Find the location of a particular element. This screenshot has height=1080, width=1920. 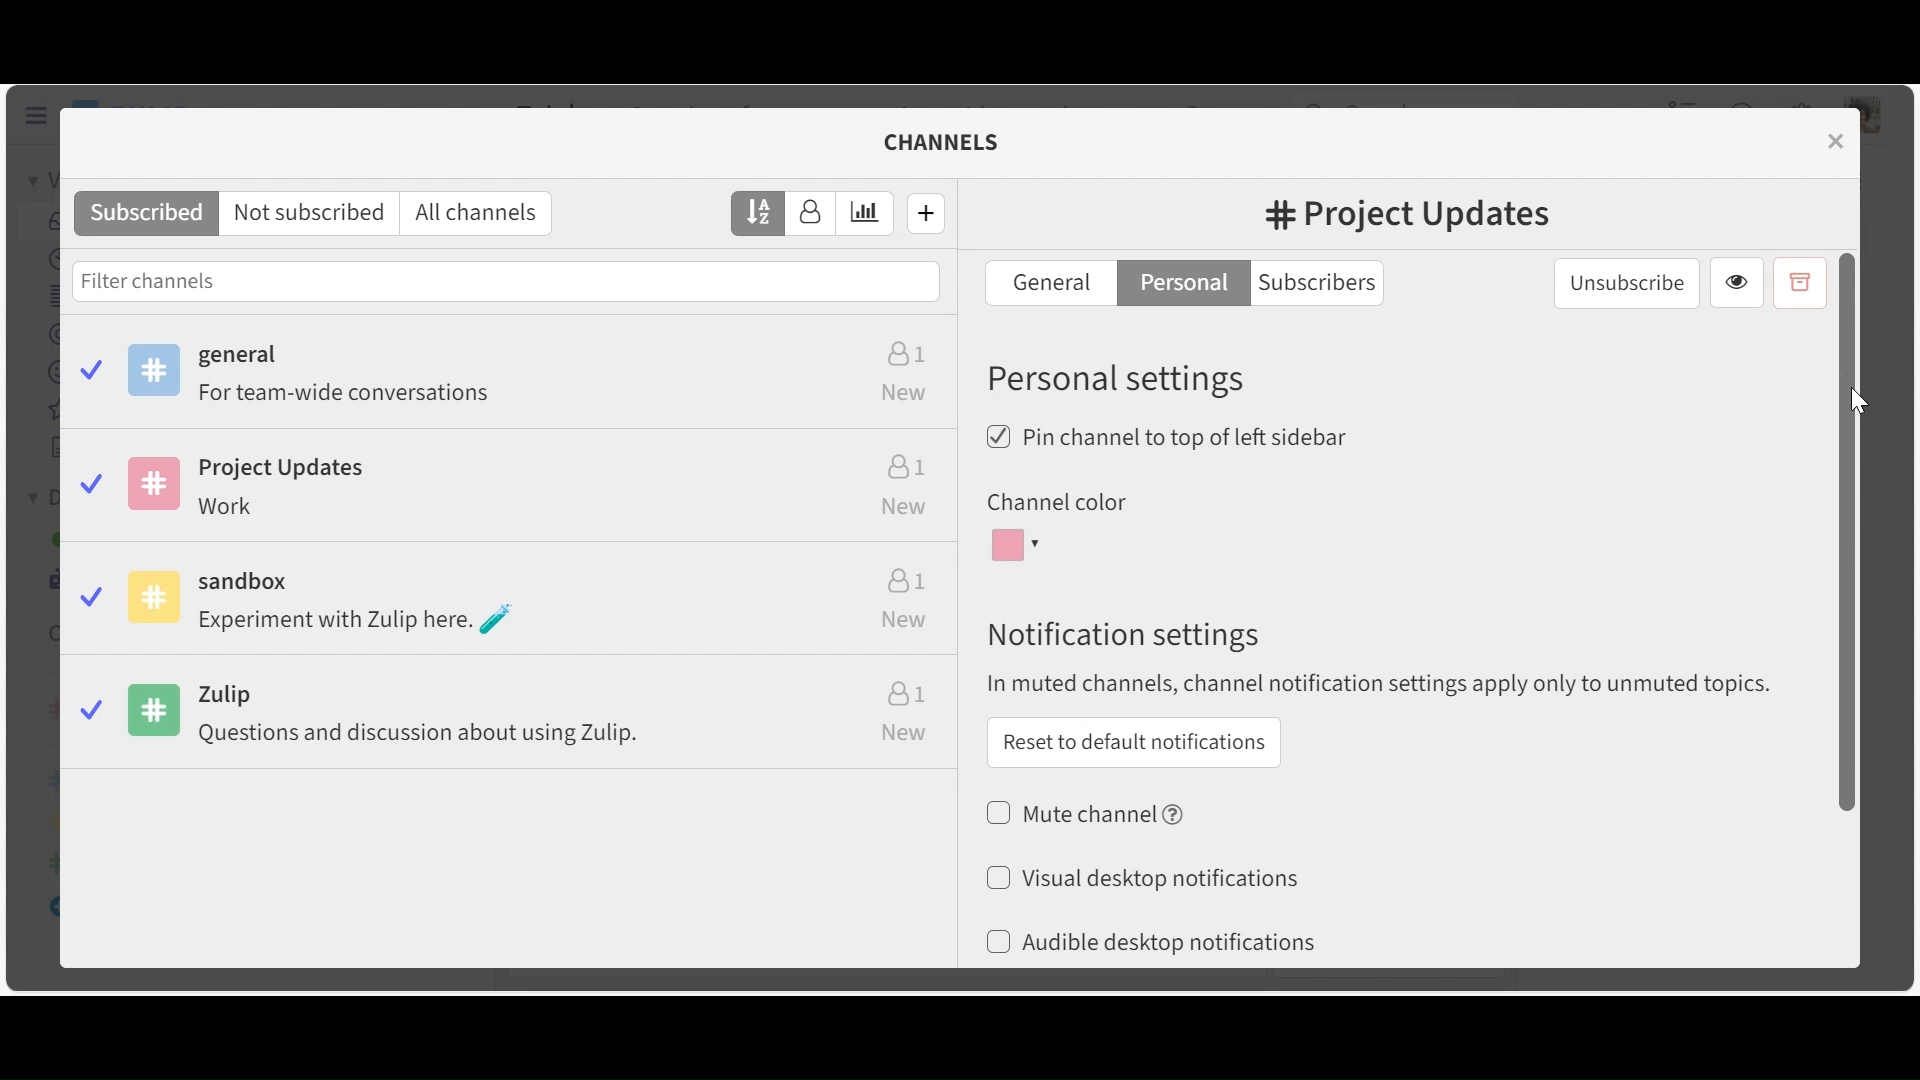

 is located at coordinates (1049, 281).